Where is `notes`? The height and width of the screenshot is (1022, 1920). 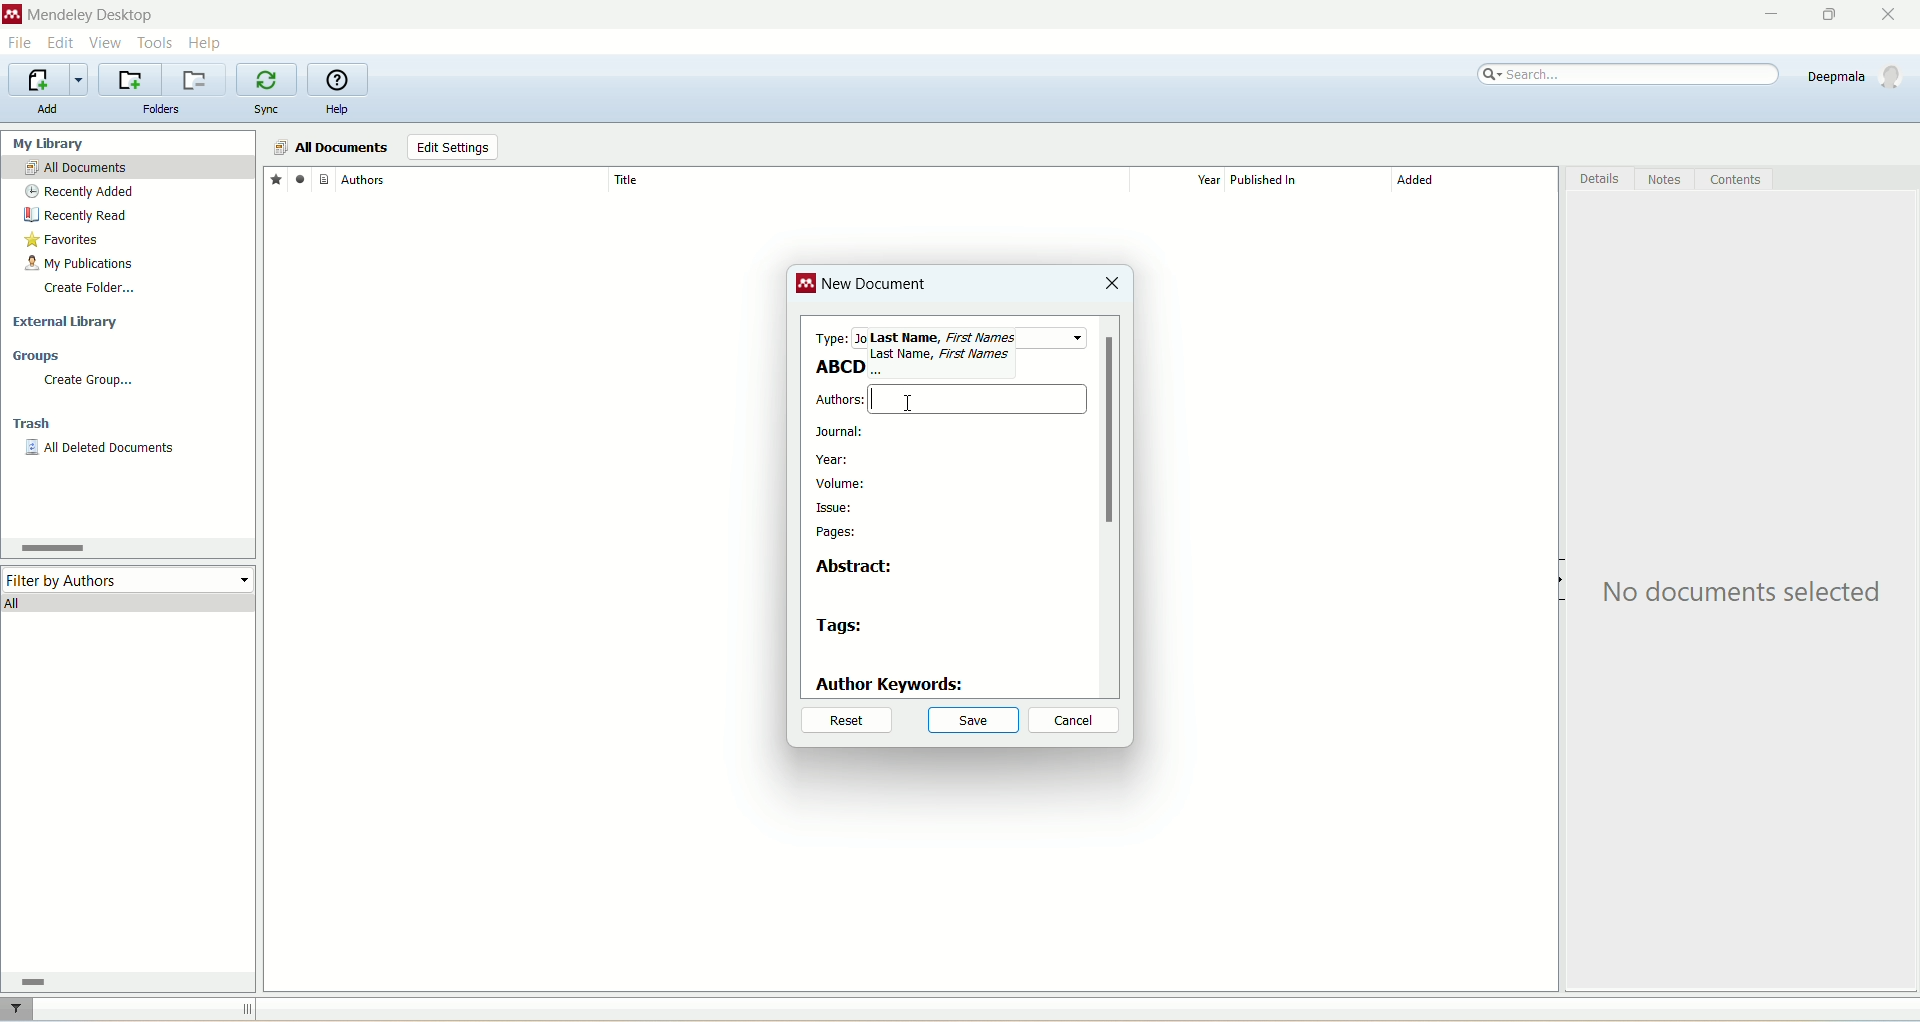
notes is located at coordinates (1667, 180).